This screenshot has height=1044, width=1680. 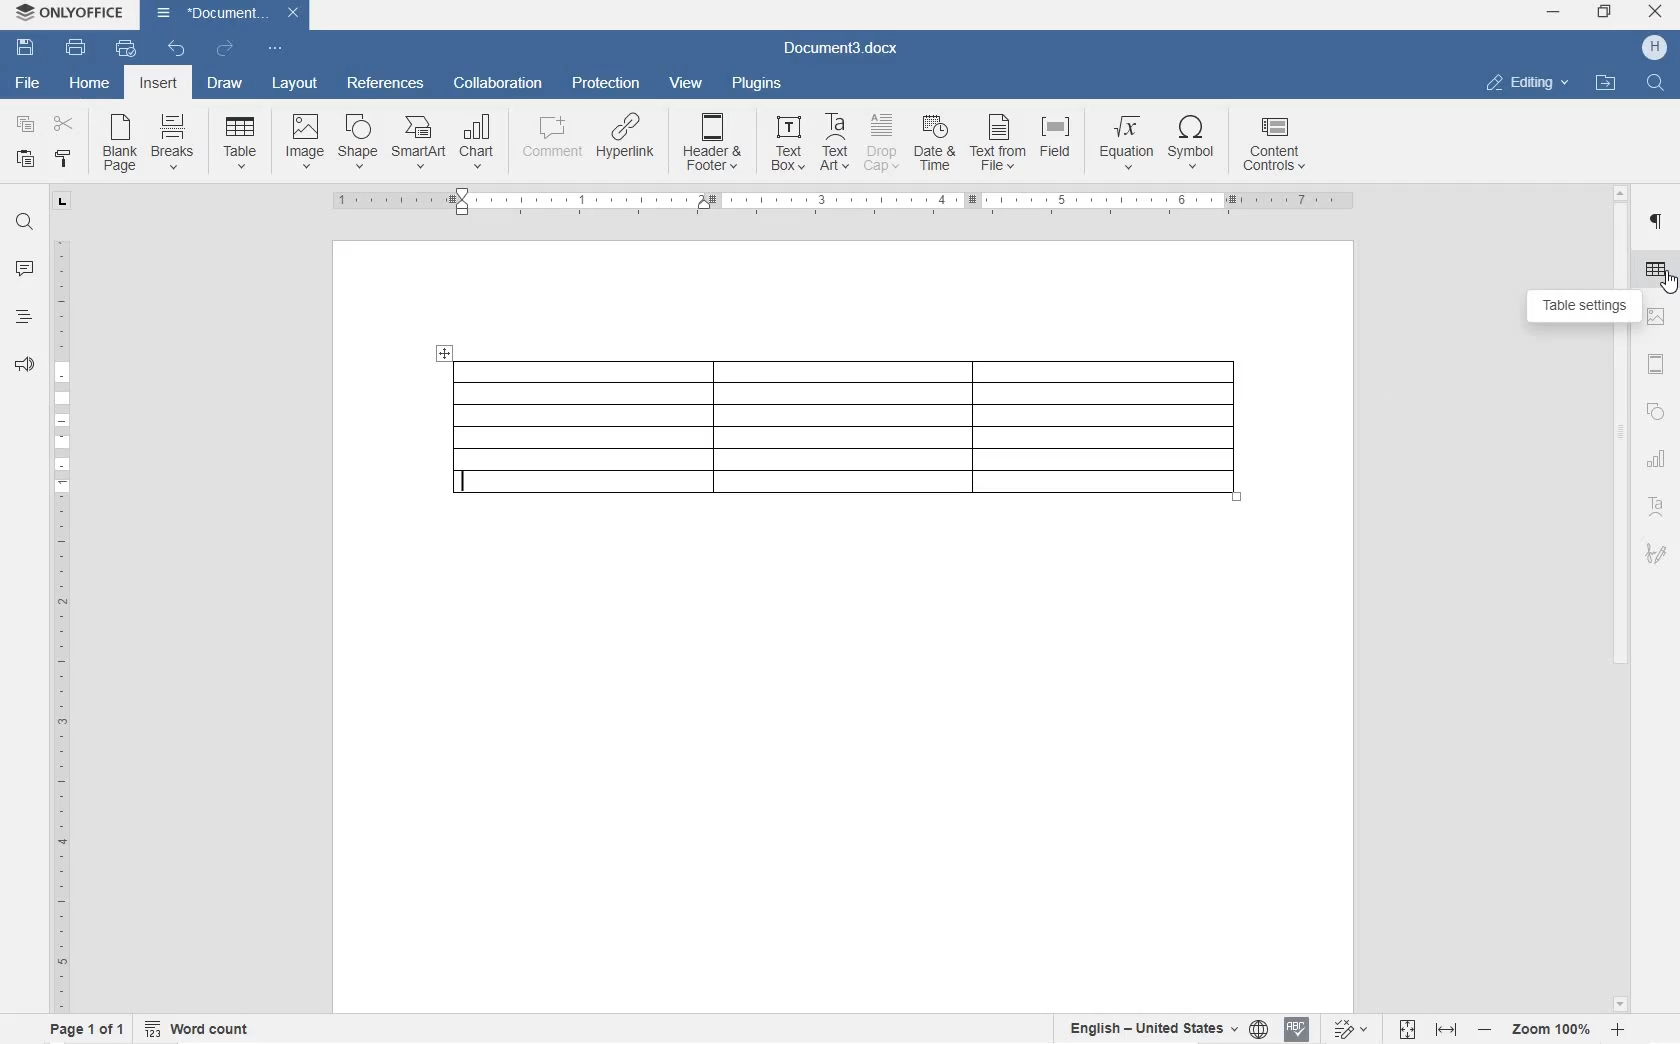 I want to click on CONTENT CONTROLS, so click(x=1285, y=147).